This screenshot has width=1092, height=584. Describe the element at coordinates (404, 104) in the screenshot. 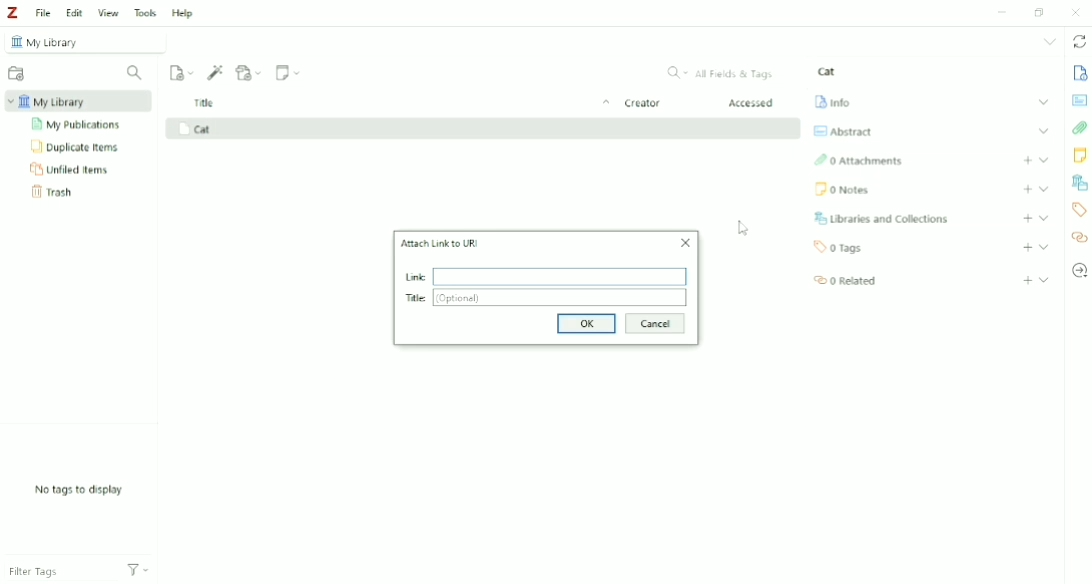

I see `Title` at that location.